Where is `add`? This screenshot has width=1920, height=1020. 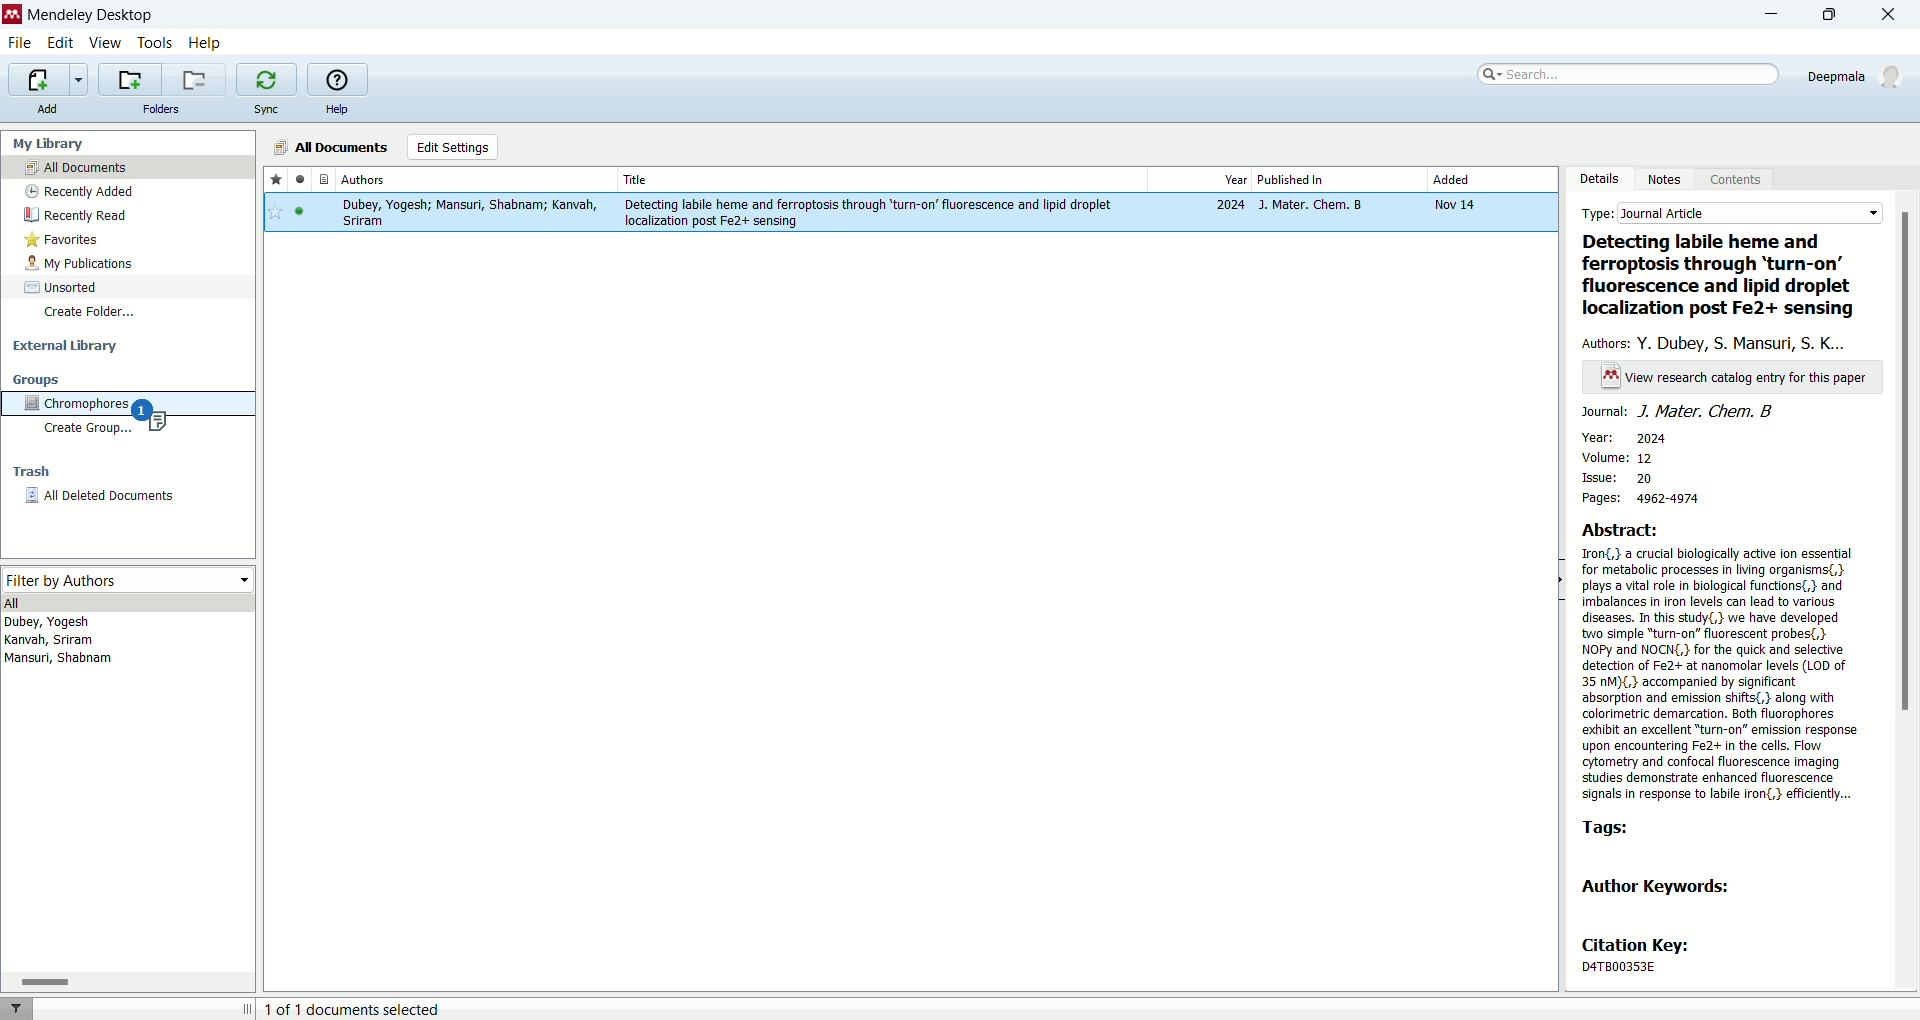 add is located at coordinates (49, 109).